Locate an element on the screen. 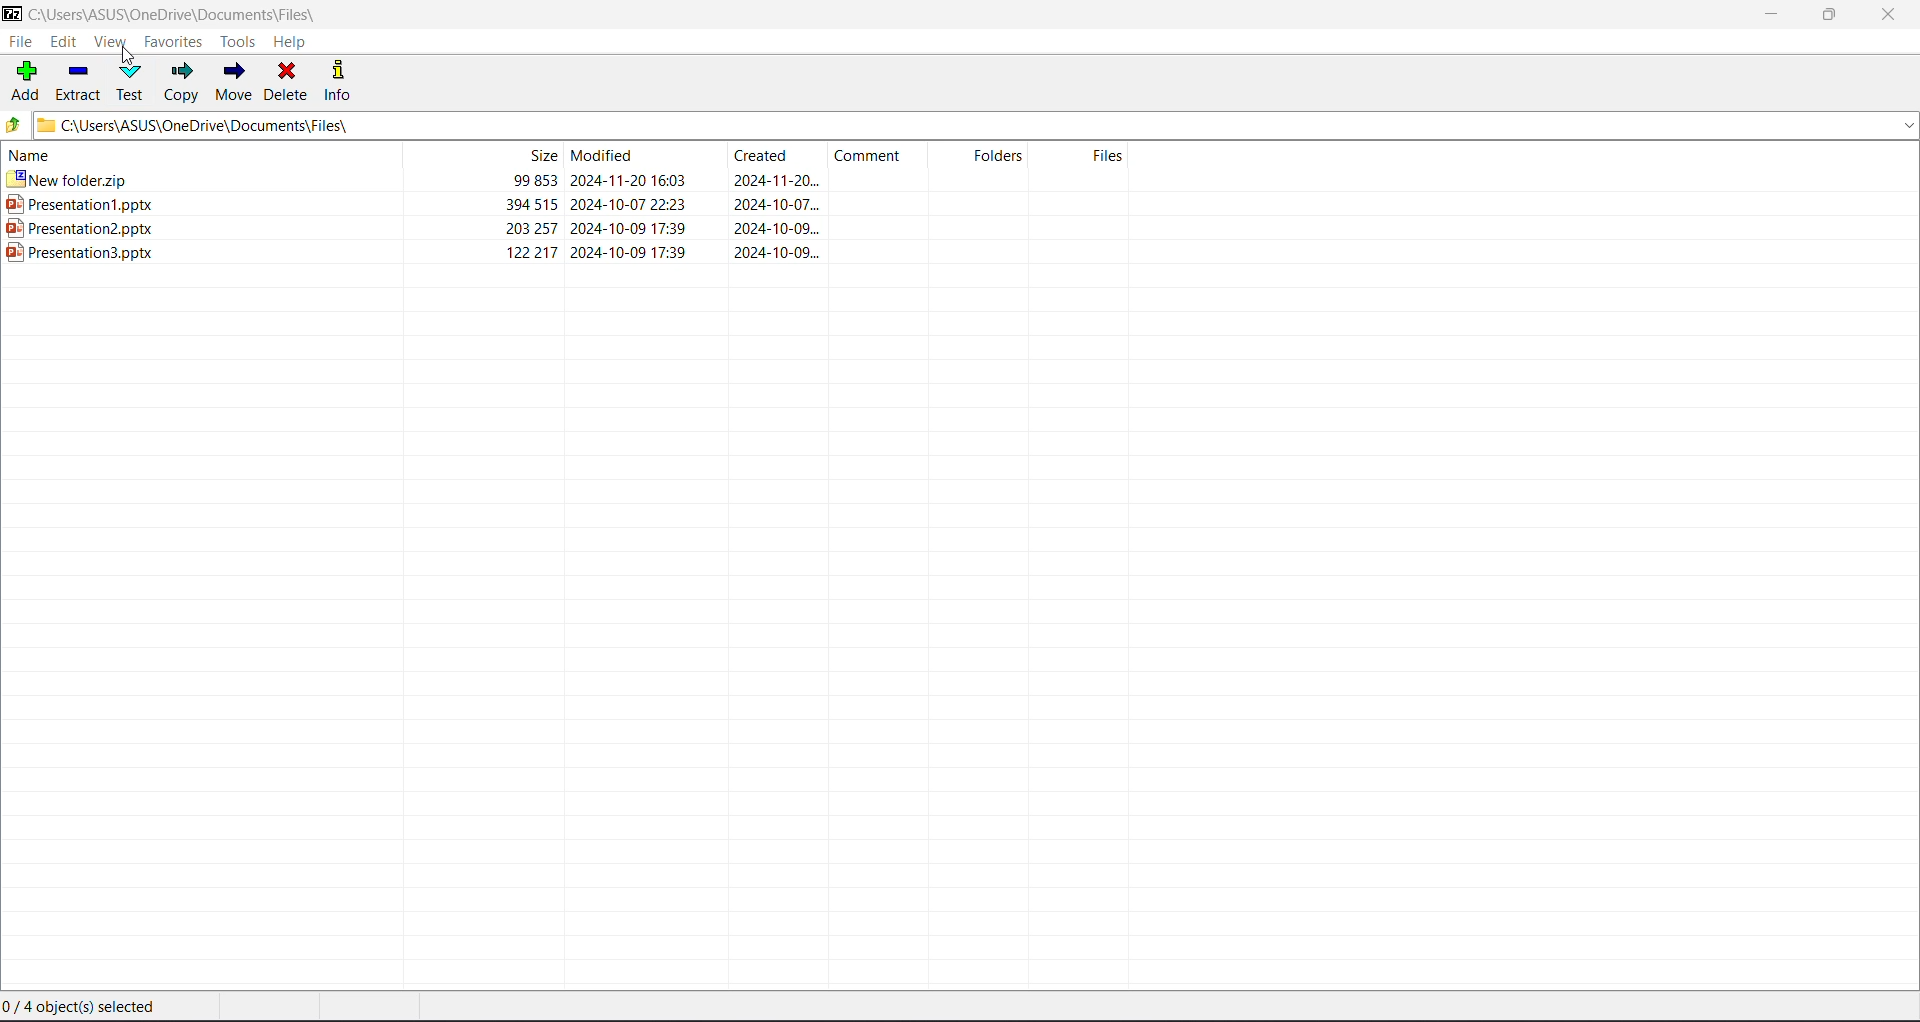 The width and height of the screenshot is (1920, 1022). File is located at coordinates (20, 41).